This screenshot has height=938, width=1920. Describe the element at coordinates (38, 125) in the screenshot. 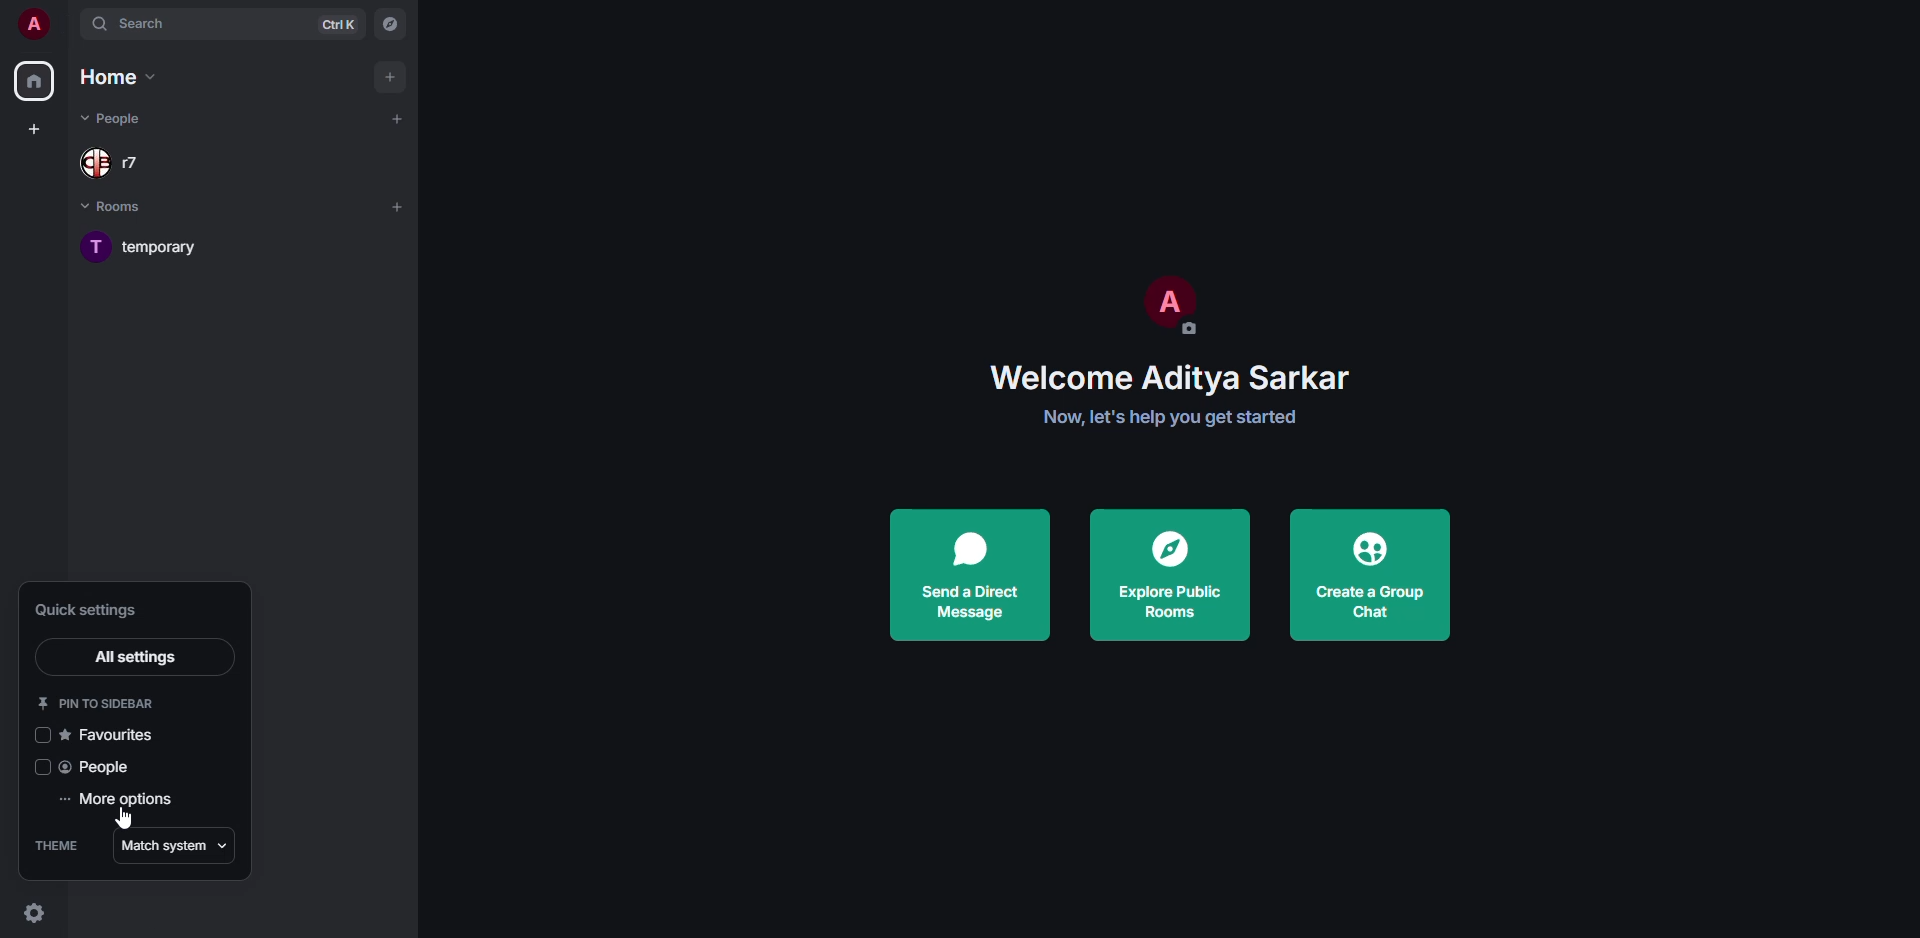

I see `create space` at that location.